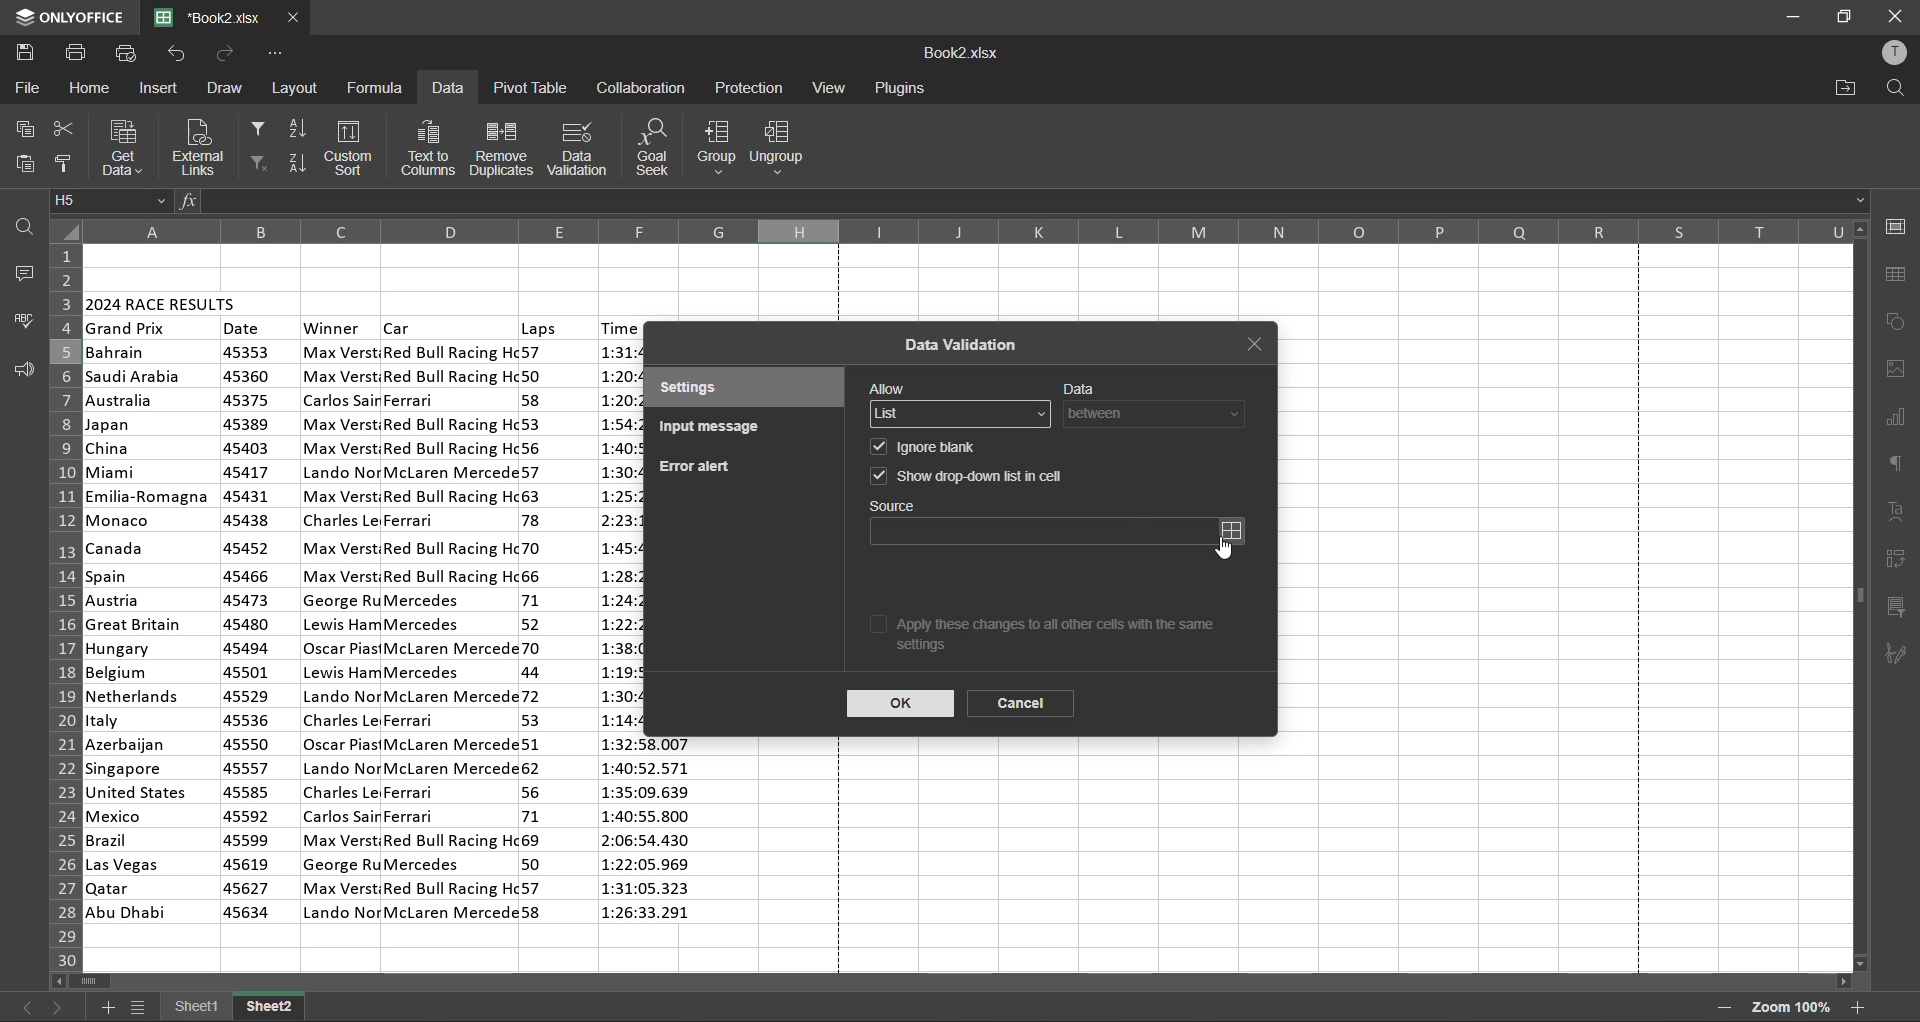 Image resolution: width=1920 pixels, height=1022 pixels. What do you see at coordinates (879, 623) in the screenshot?
I see `checkbox` at bounding box center [879, 623].